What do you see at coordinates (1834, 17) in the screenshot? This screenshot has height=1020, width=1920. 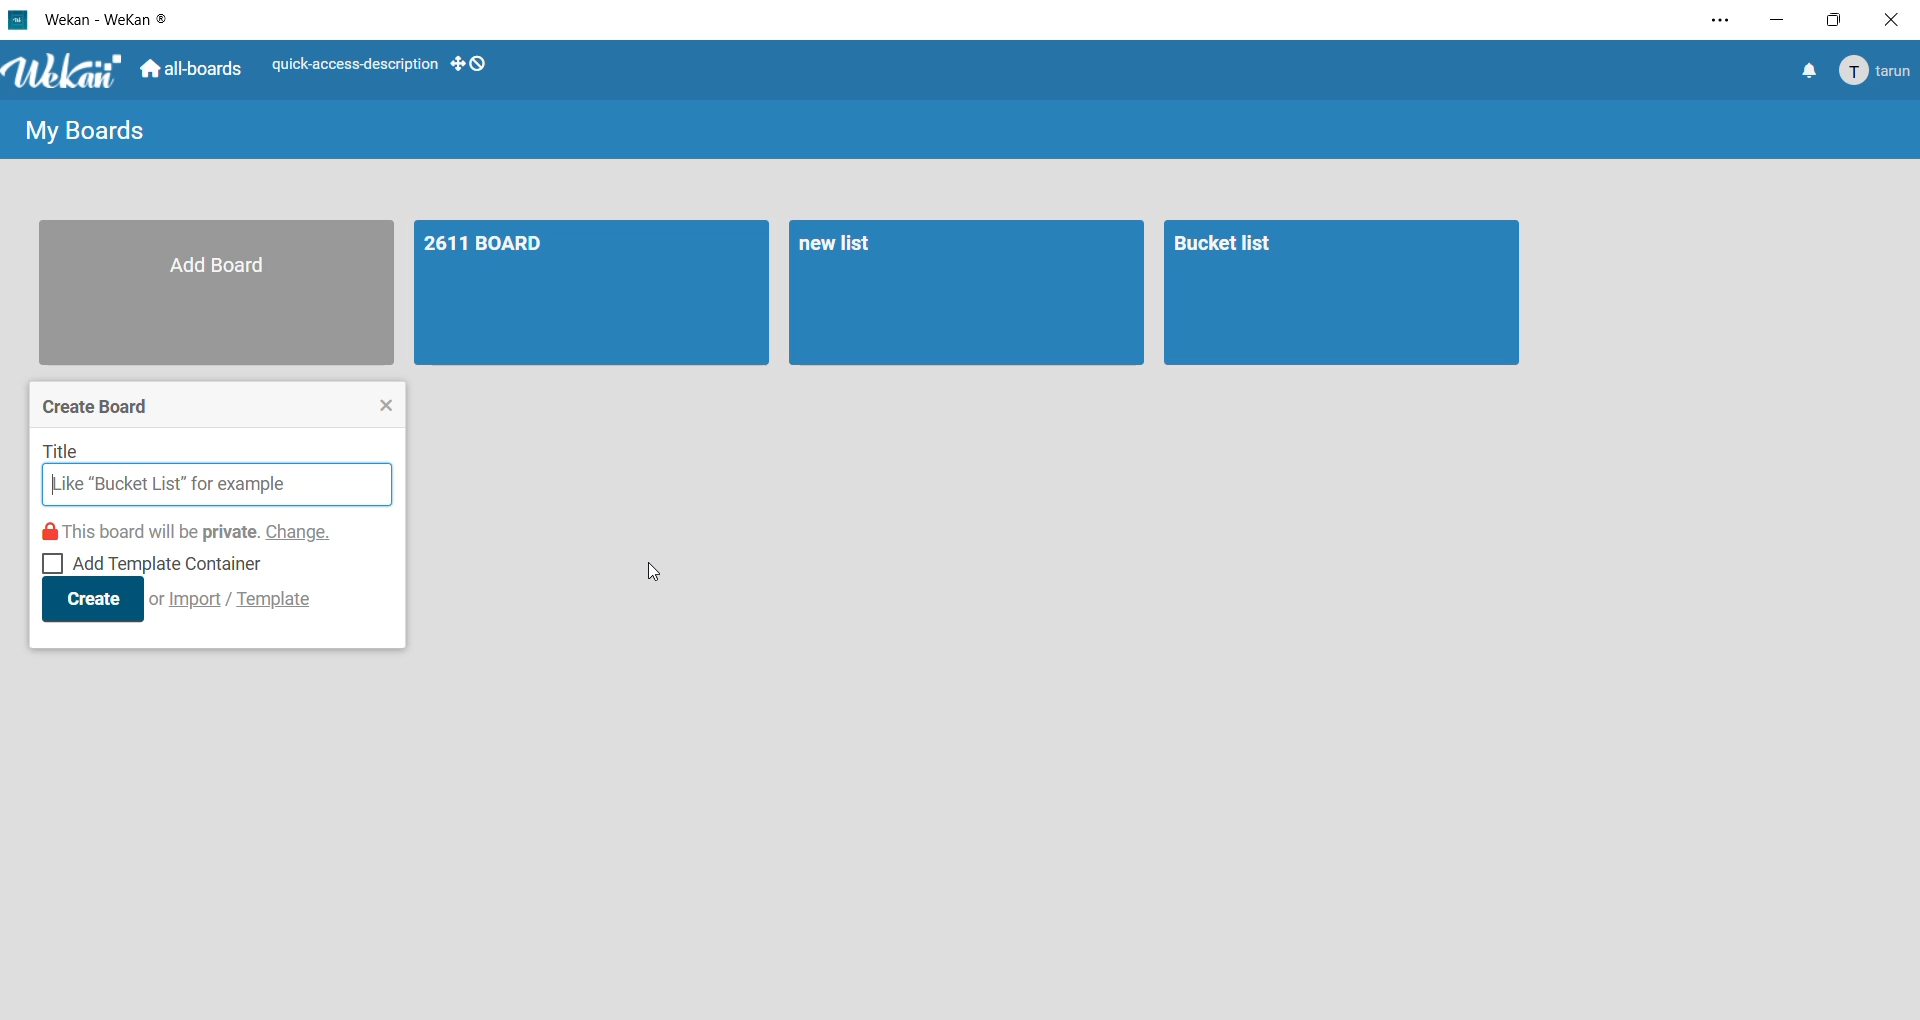 I see `maximize` at bounding box center [1834, 17].